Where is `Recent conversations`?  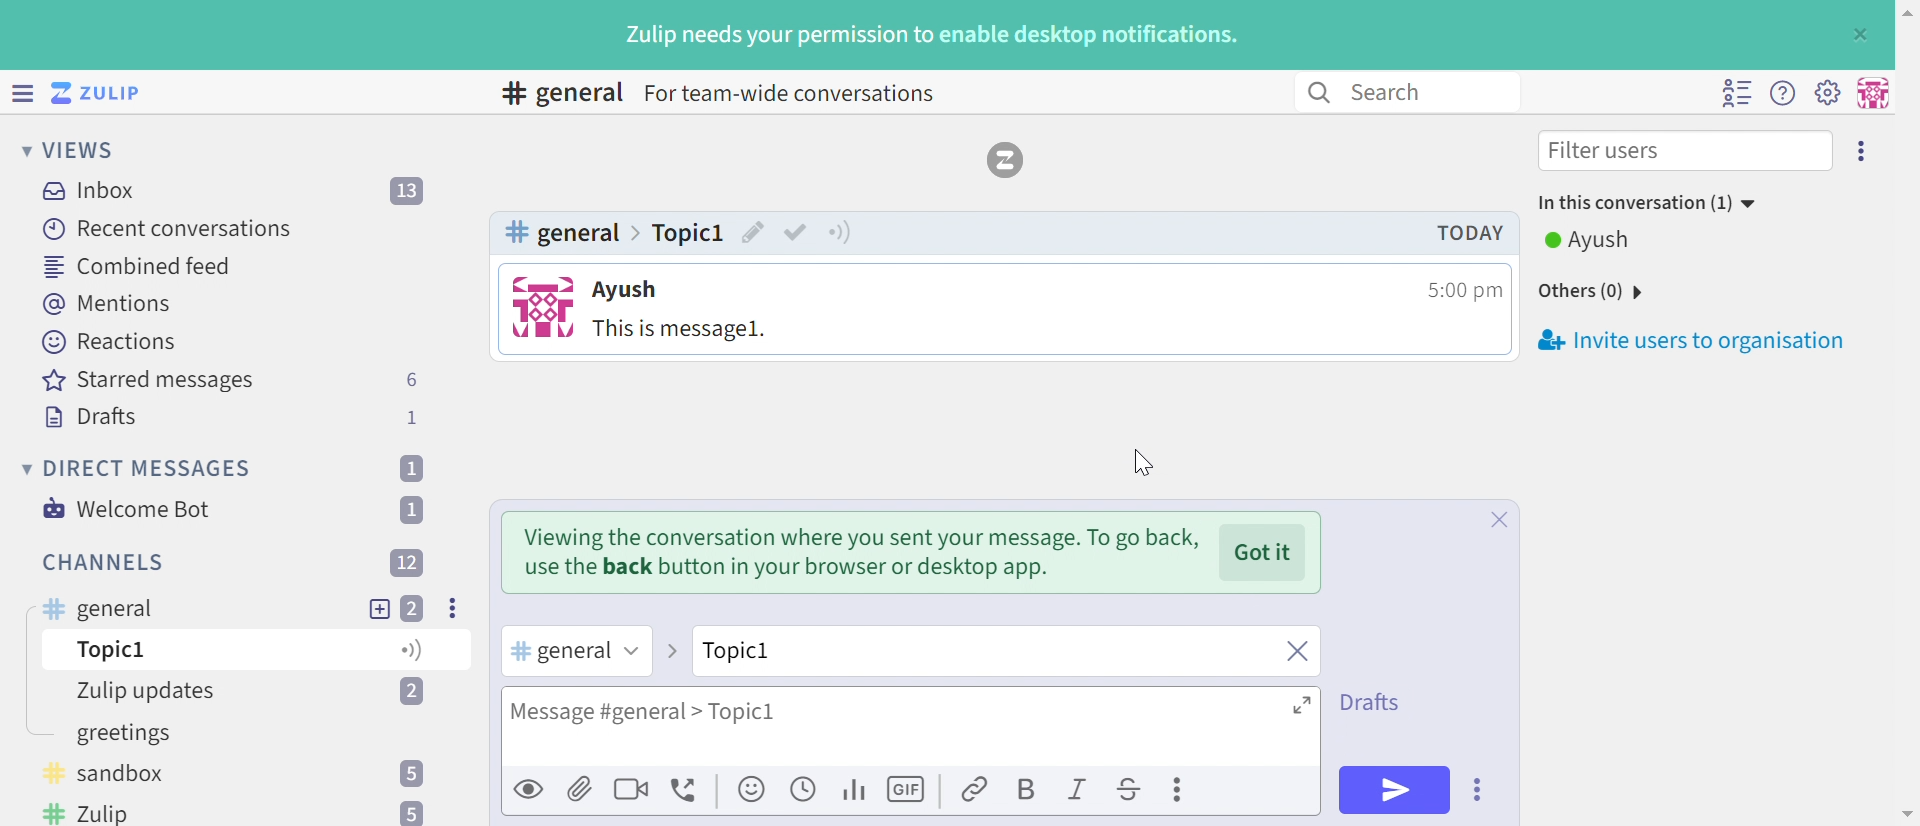 Recent conversations is located at coordinates (169, 228).